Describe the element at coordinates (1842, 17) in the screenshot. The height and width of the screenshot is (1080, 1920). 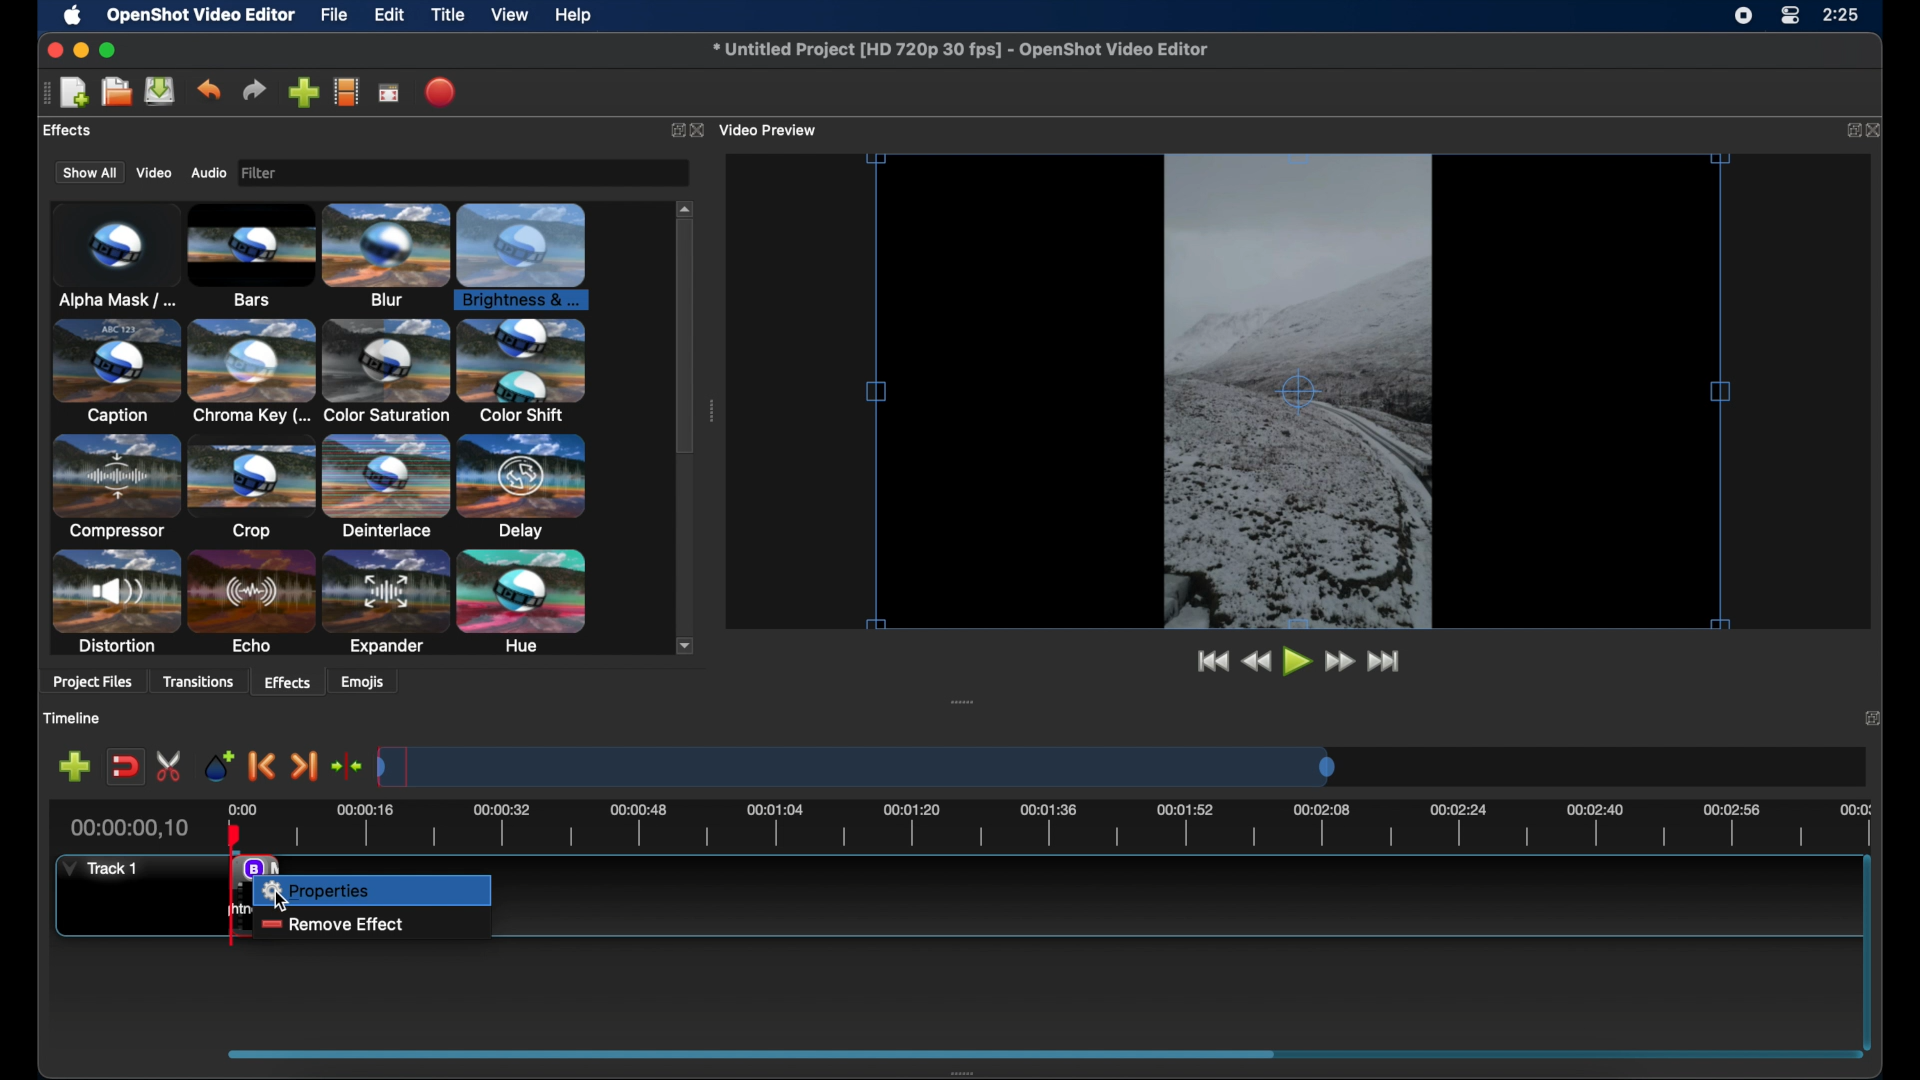
I see `rime` at that location.